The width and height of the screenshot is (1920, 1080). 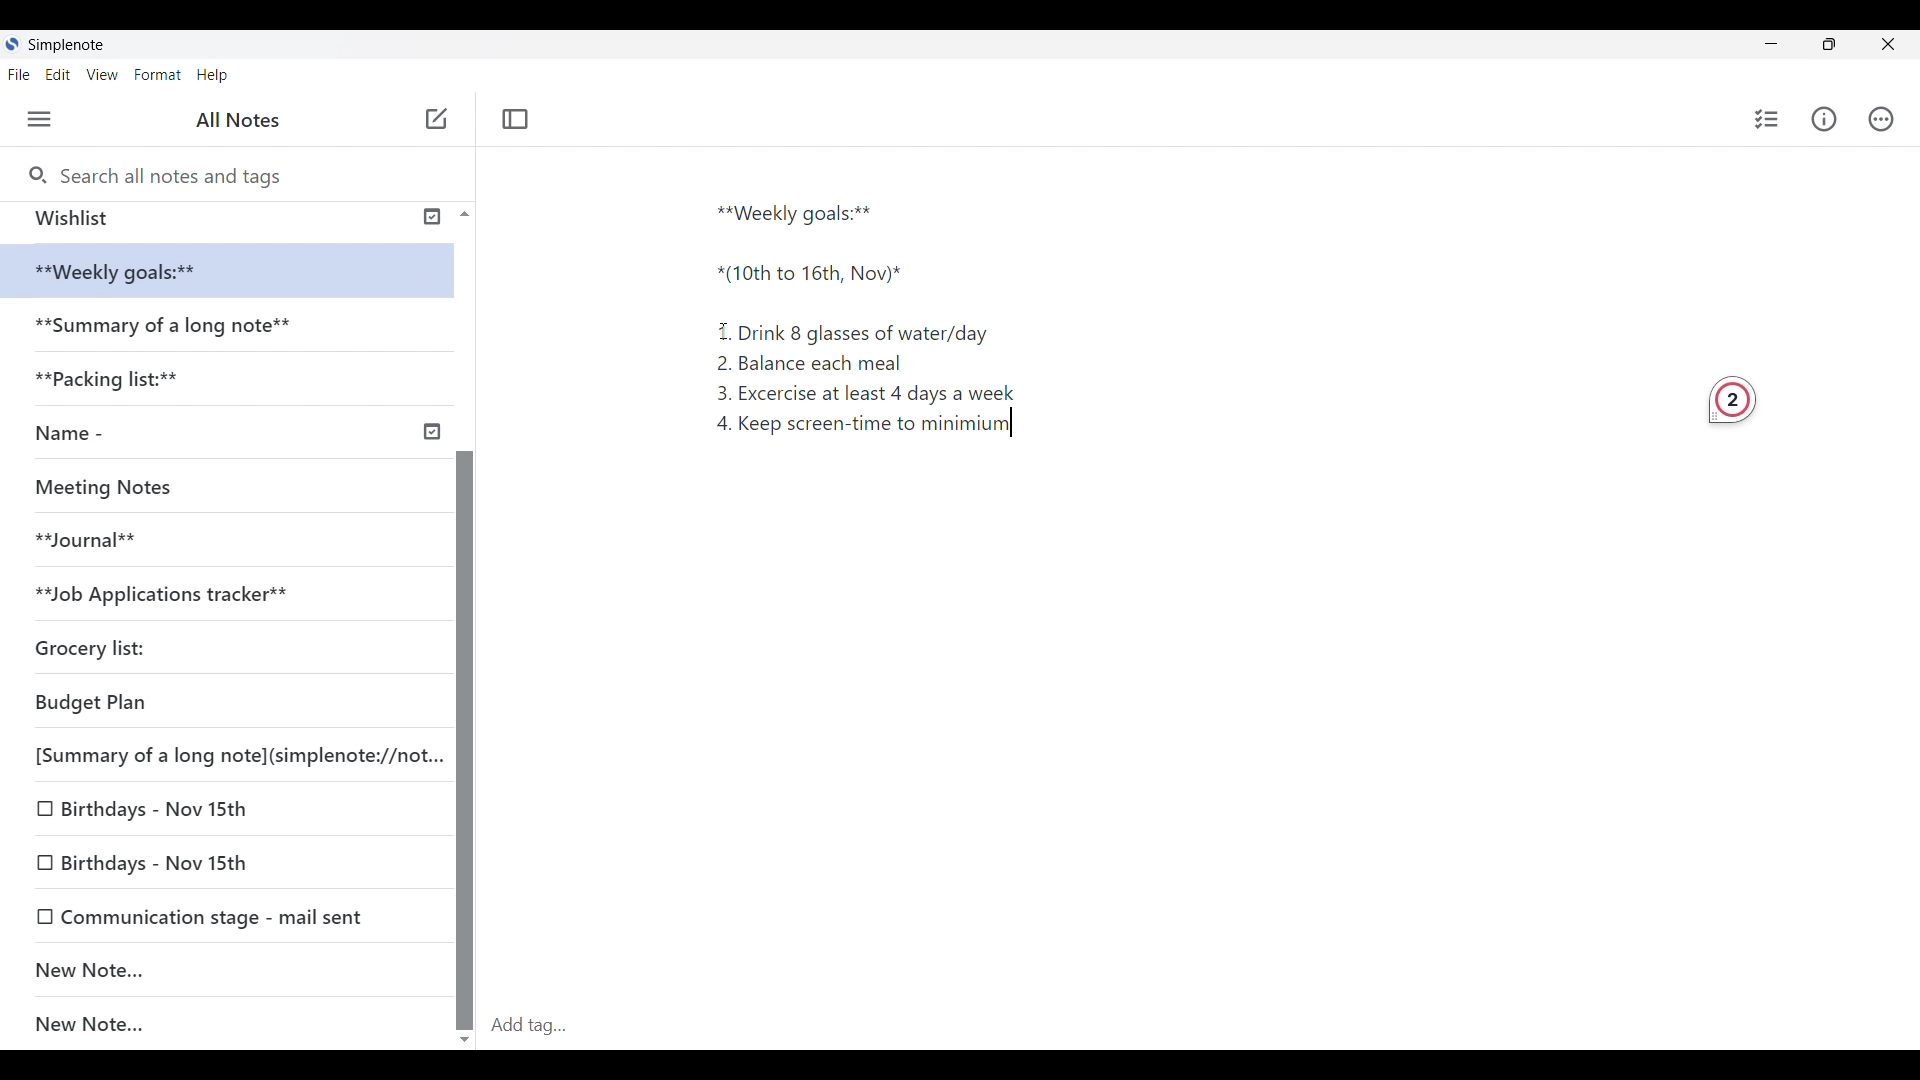 I want to click on Format, so click(x=158, y=74).